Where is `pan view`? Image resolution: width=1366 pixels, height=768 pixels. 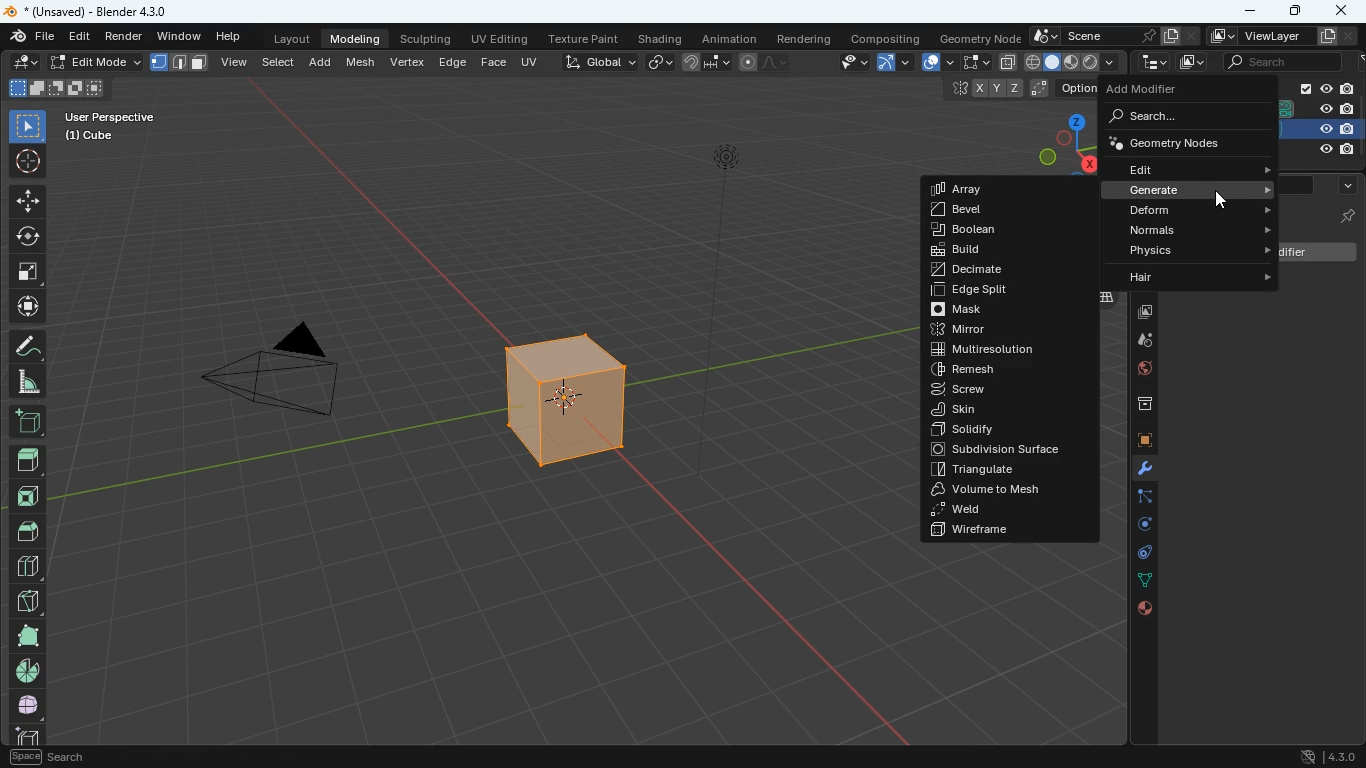 pan view is located at coordinates (47, 759).